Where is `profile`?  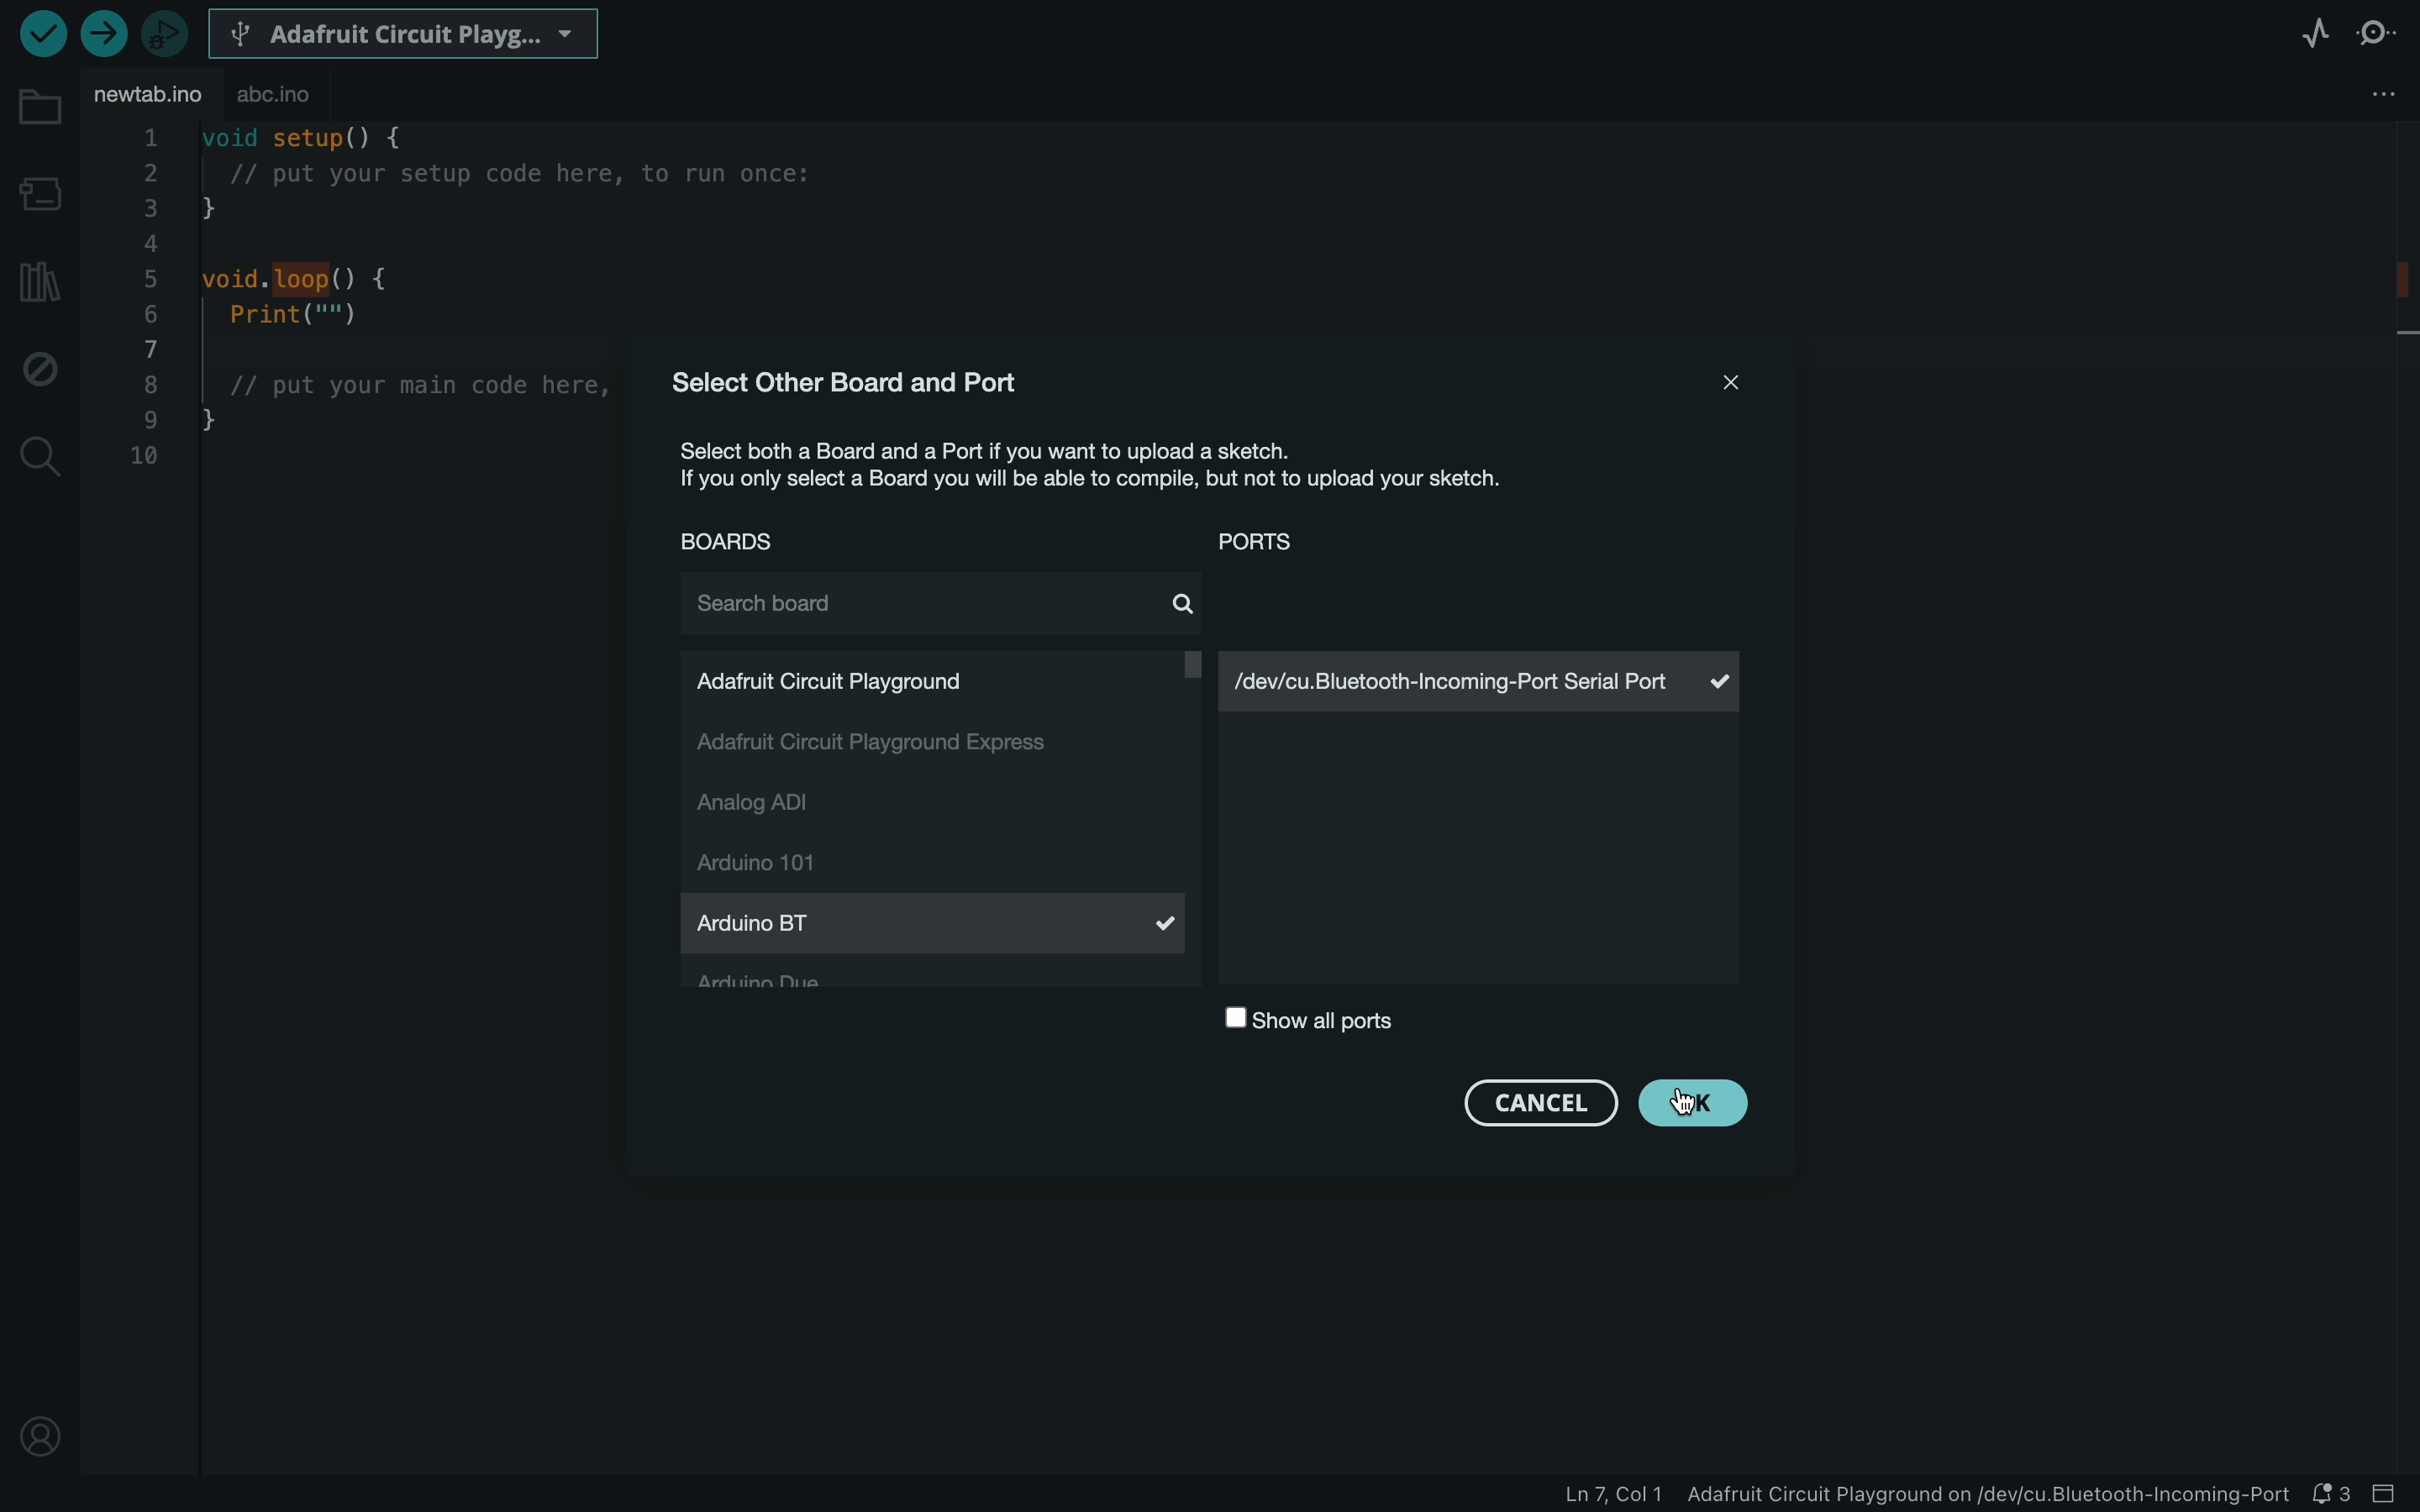
profile is located at coordinates (46, 1435).